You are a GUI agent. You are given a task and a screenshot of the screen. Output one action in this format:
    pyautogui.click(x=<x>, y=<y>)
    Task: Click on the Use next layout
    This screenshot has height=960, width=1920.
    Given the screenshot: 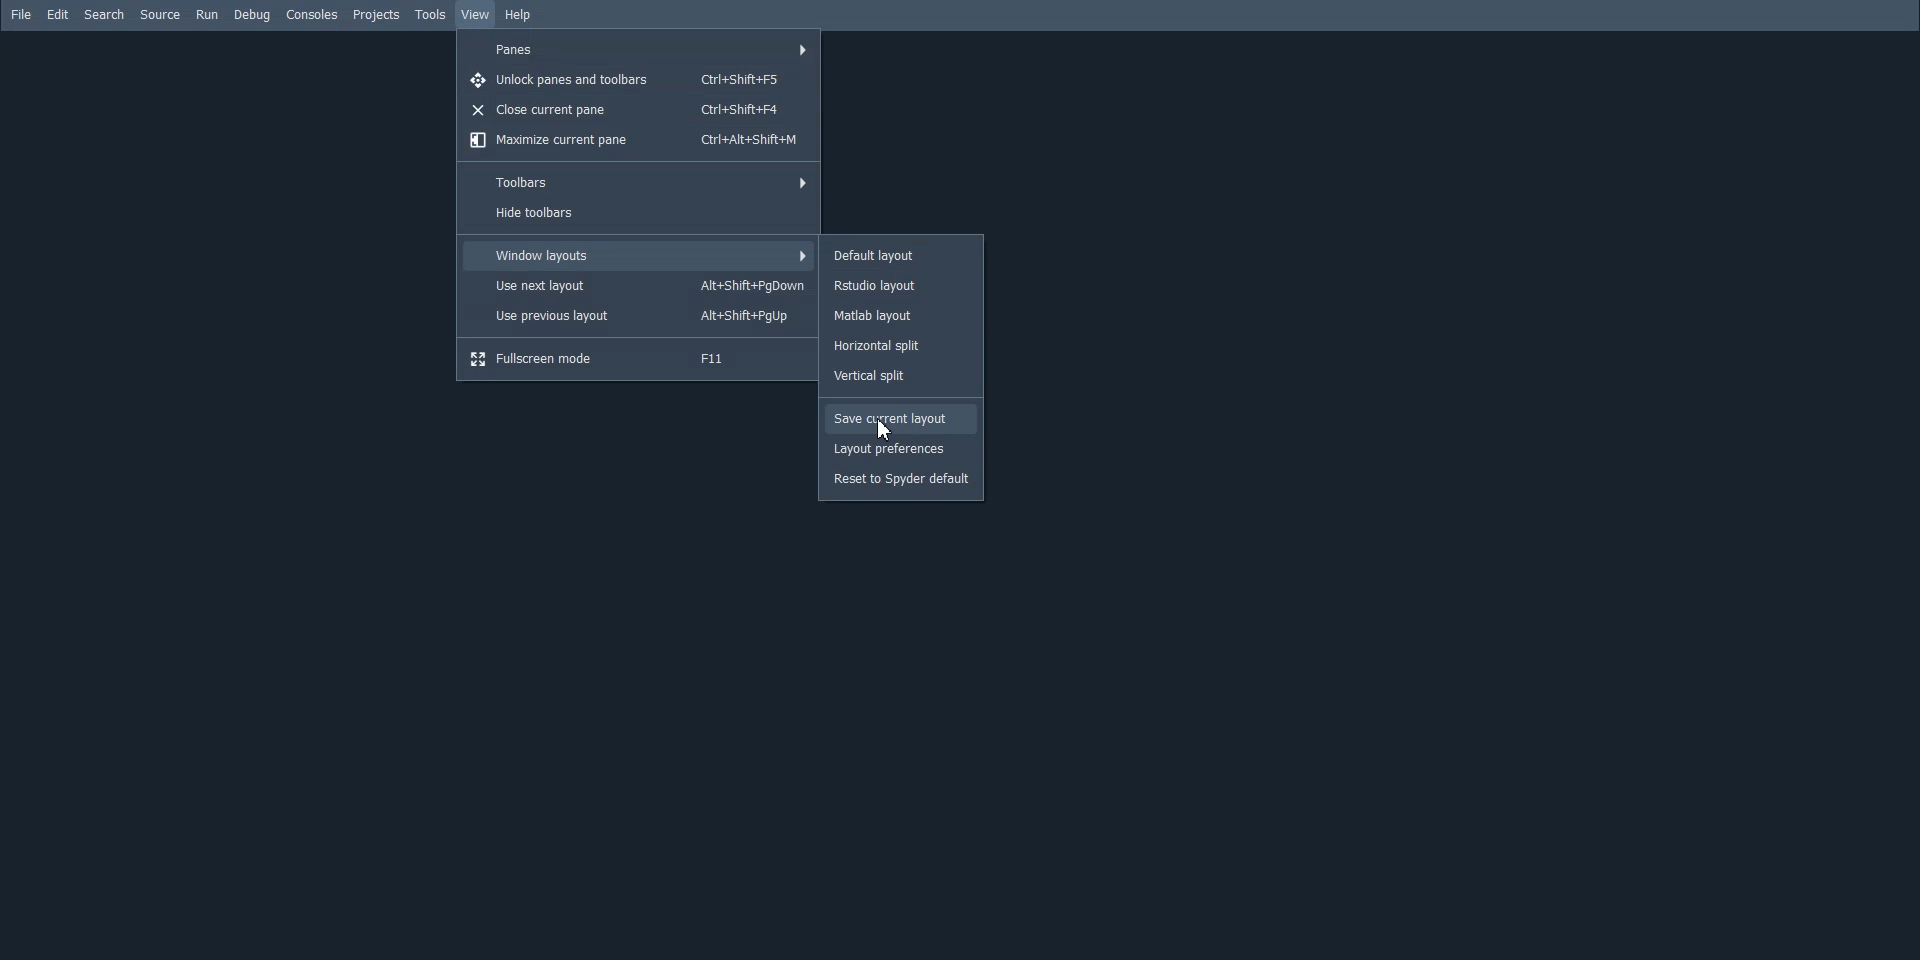 What is the action you would take?
    pyautogui.click(x=640, y=286)
    